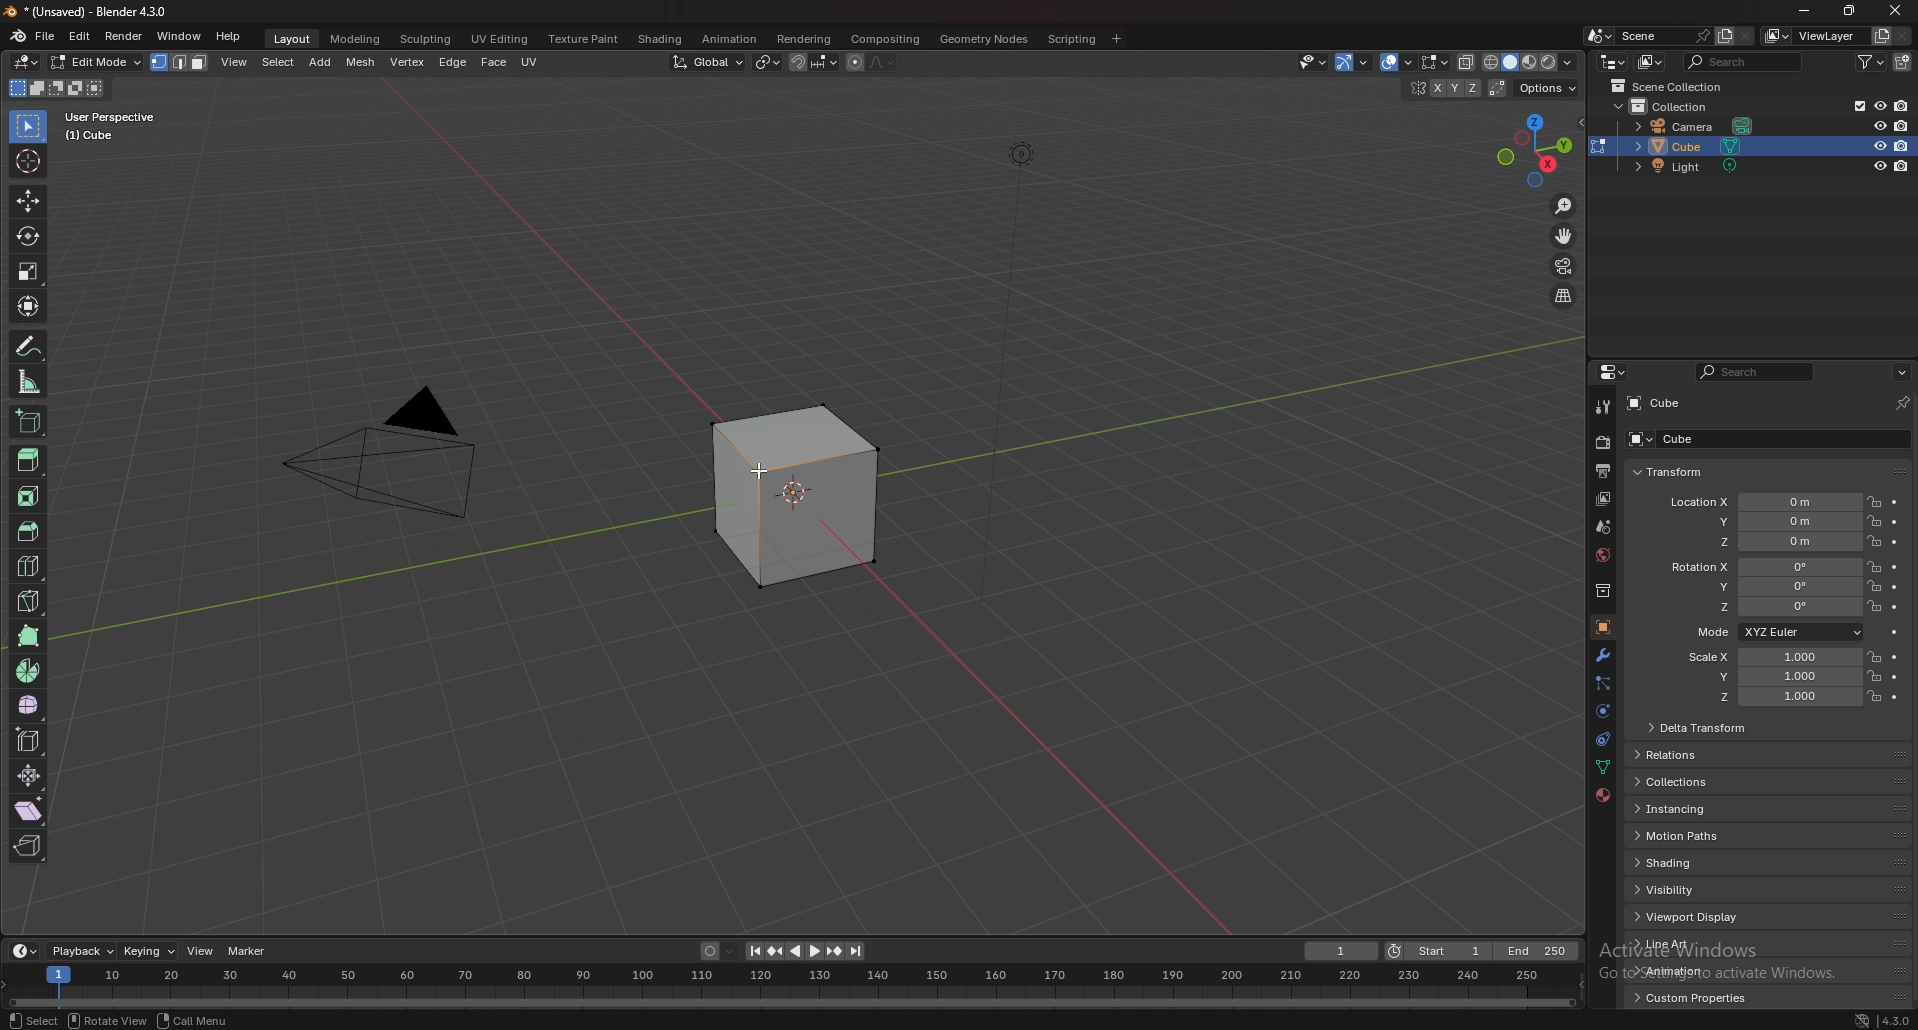  What do you see at coordinates (81, 951) in the screenshot?
I see `playback` at bounding box center [81, 951].